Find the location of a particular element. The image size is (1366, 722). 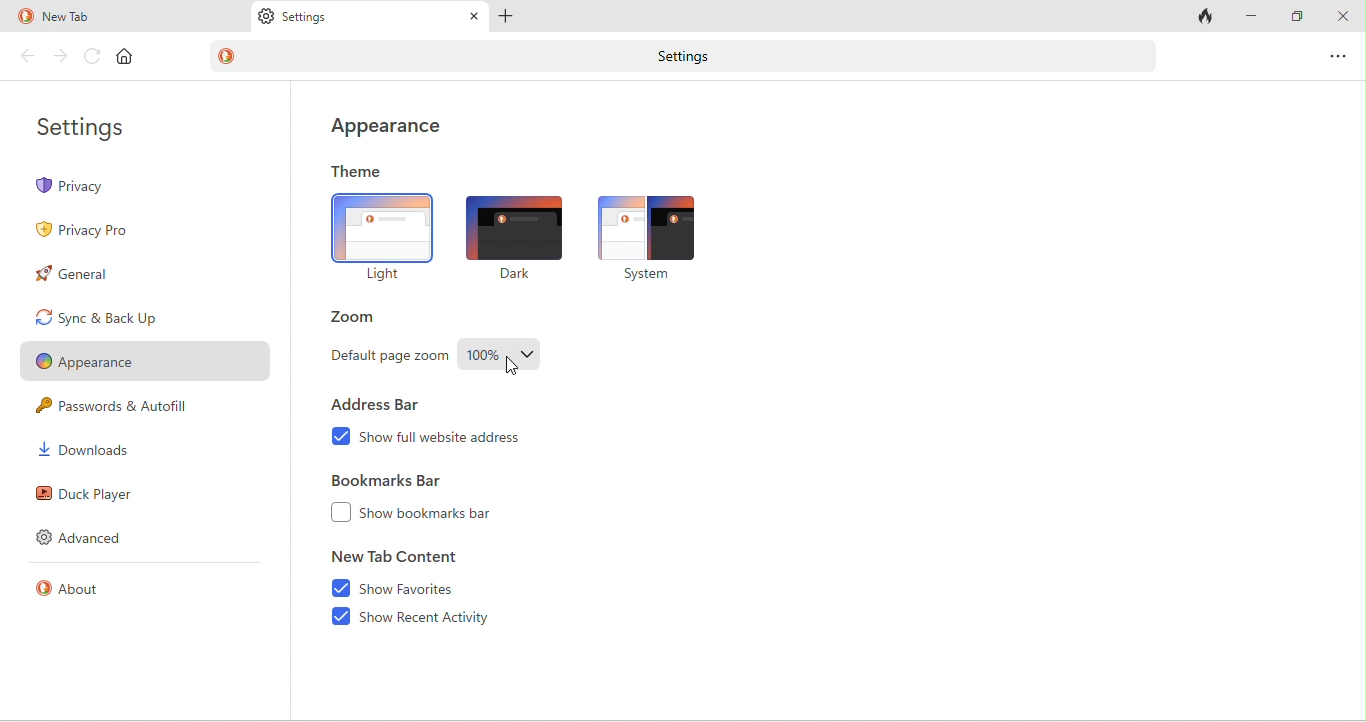

default page zoom is located at coordinates (387, 358).